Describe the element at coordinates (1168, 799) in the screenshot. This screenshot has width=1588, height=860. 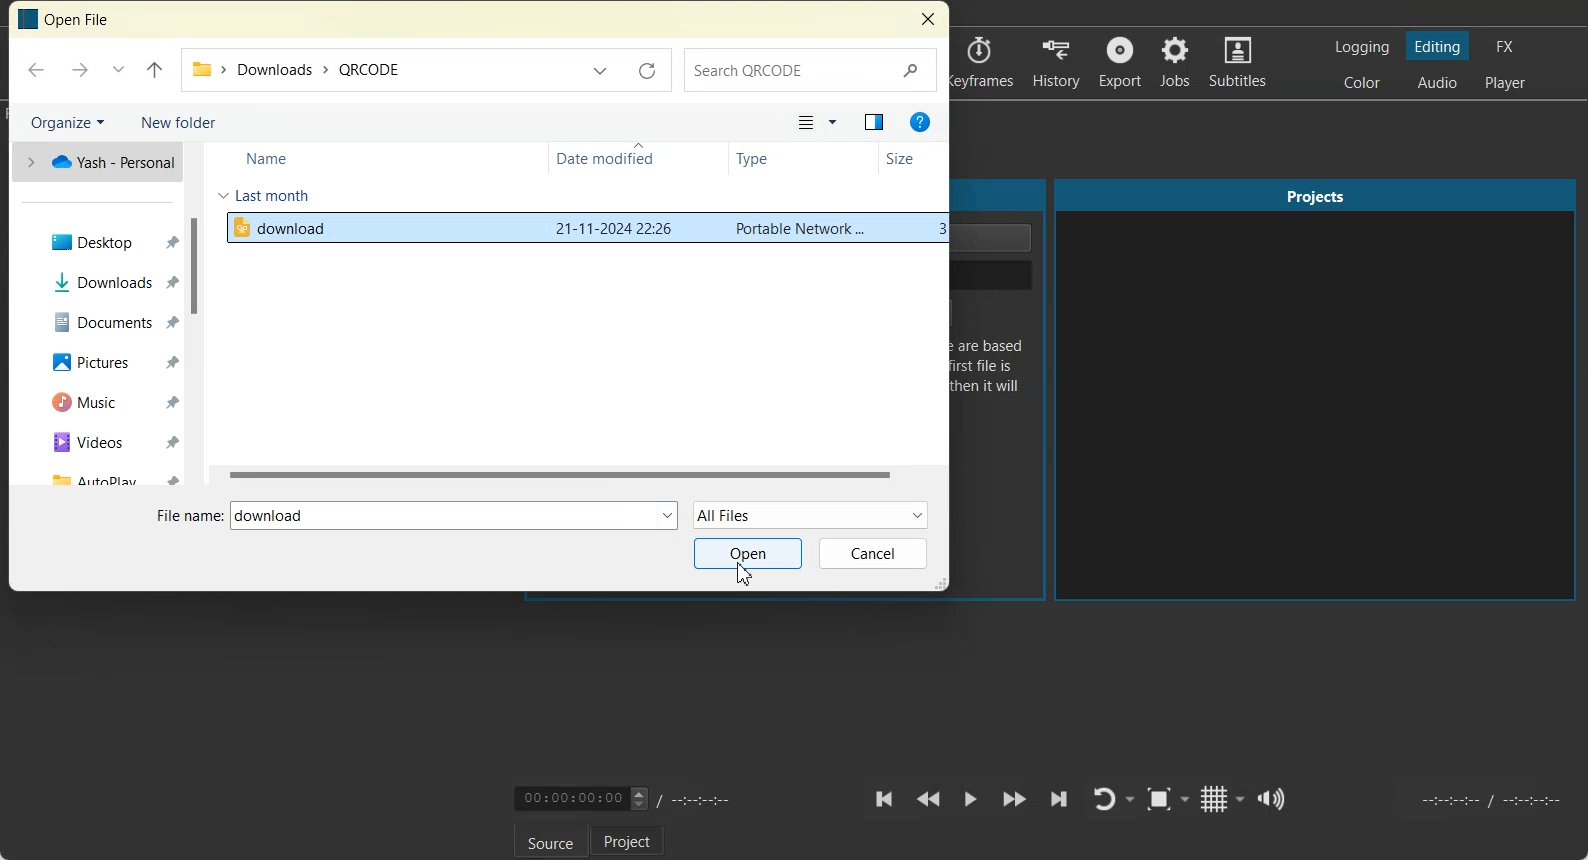
I see `Toggle zoom` at that location.